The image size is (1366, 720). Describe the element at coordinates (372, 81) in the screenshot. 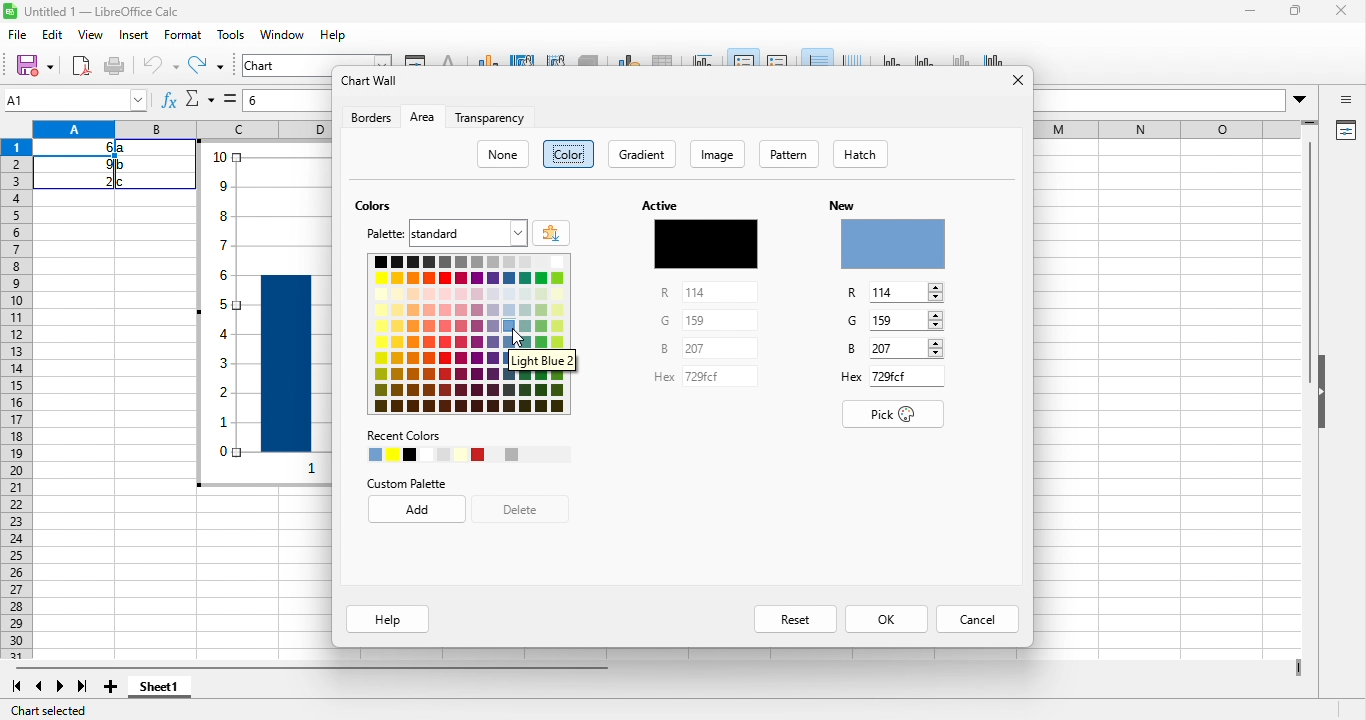

I see `chart wall` at that location.